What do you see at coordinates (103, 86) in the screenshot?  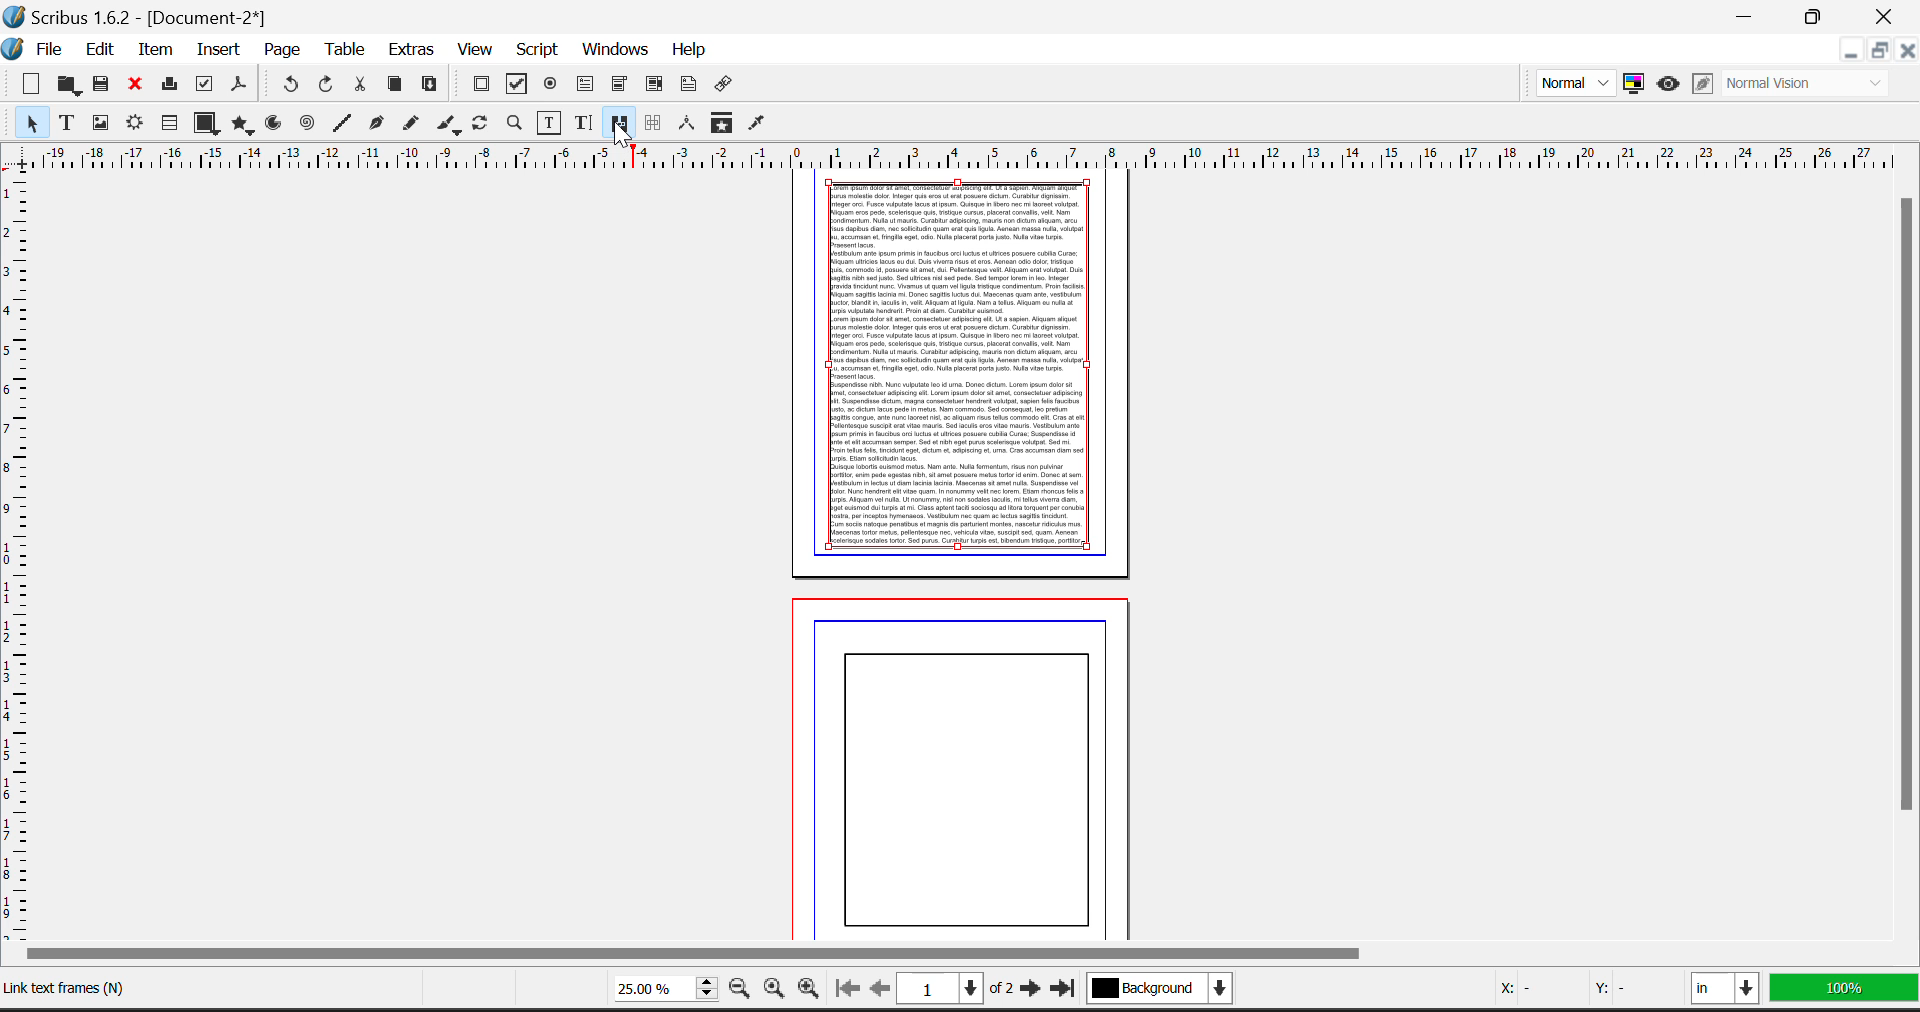 I see `Save` at bounding box center [103, 86].